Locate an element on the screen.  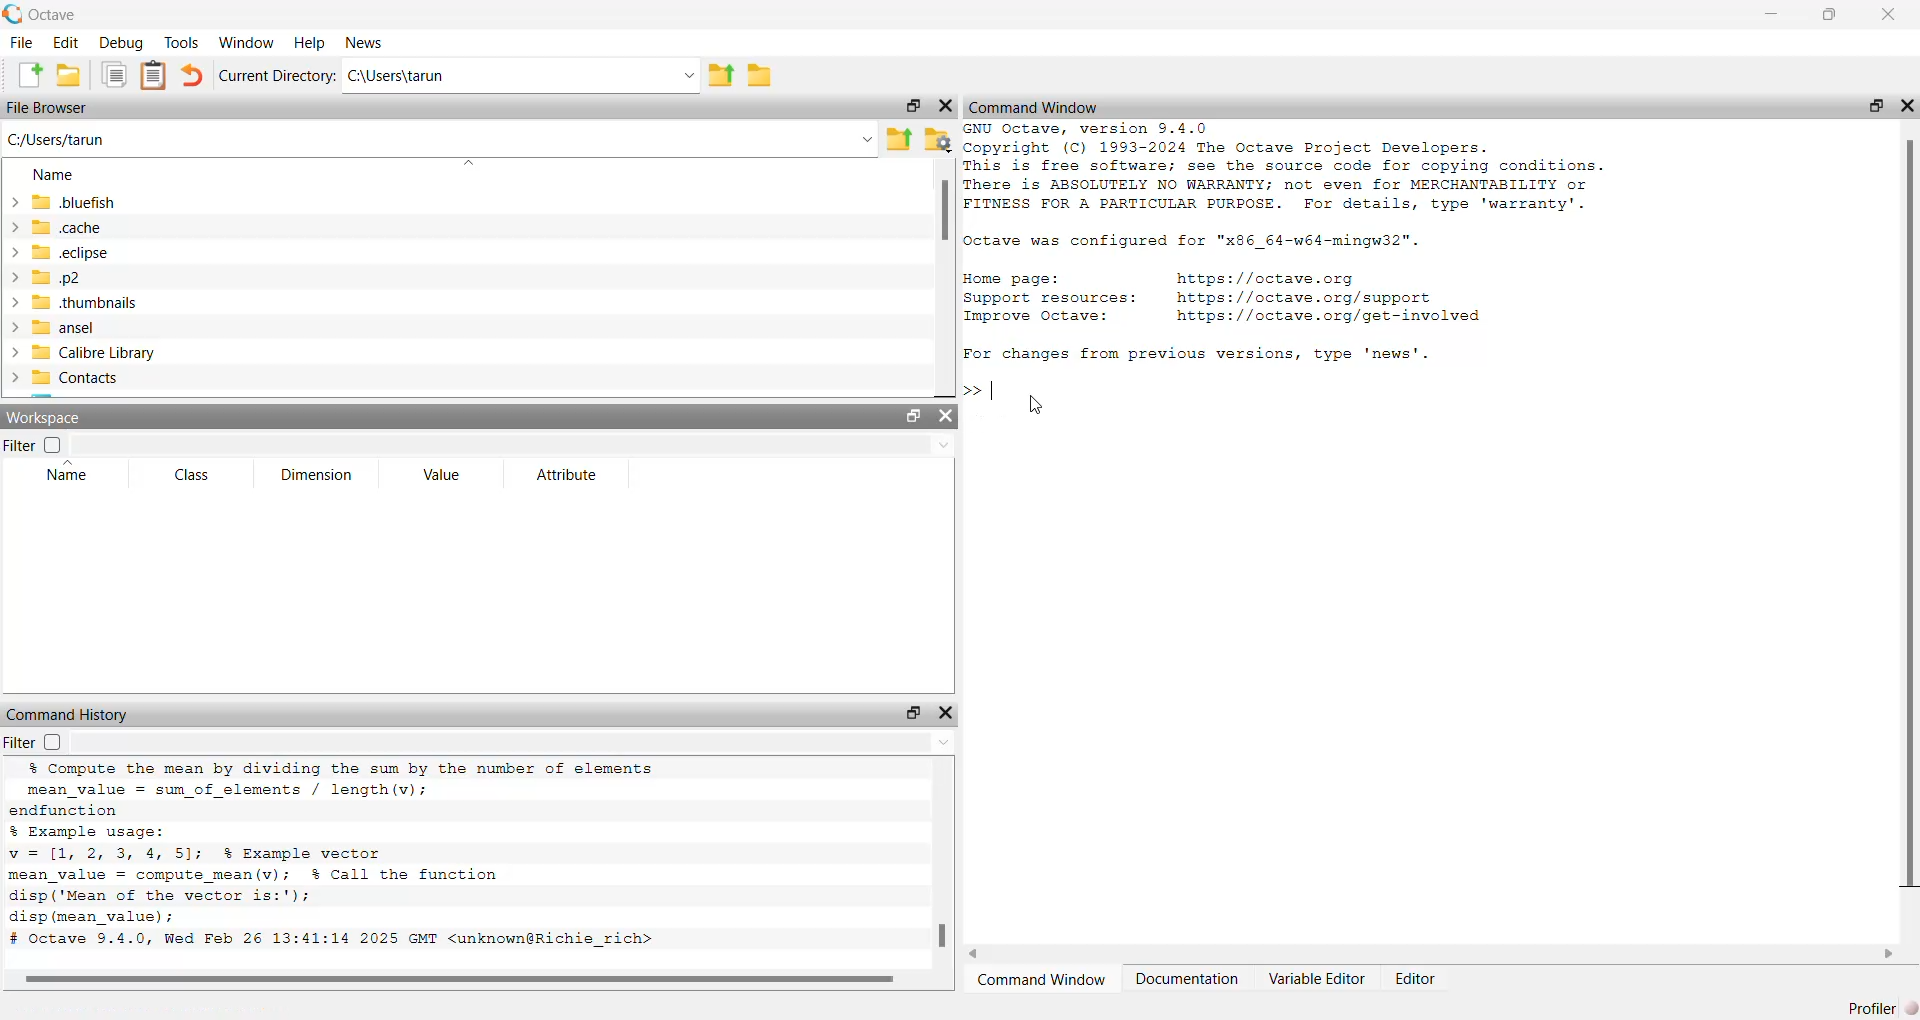
open in separate window is located at coordinates (914, 105).